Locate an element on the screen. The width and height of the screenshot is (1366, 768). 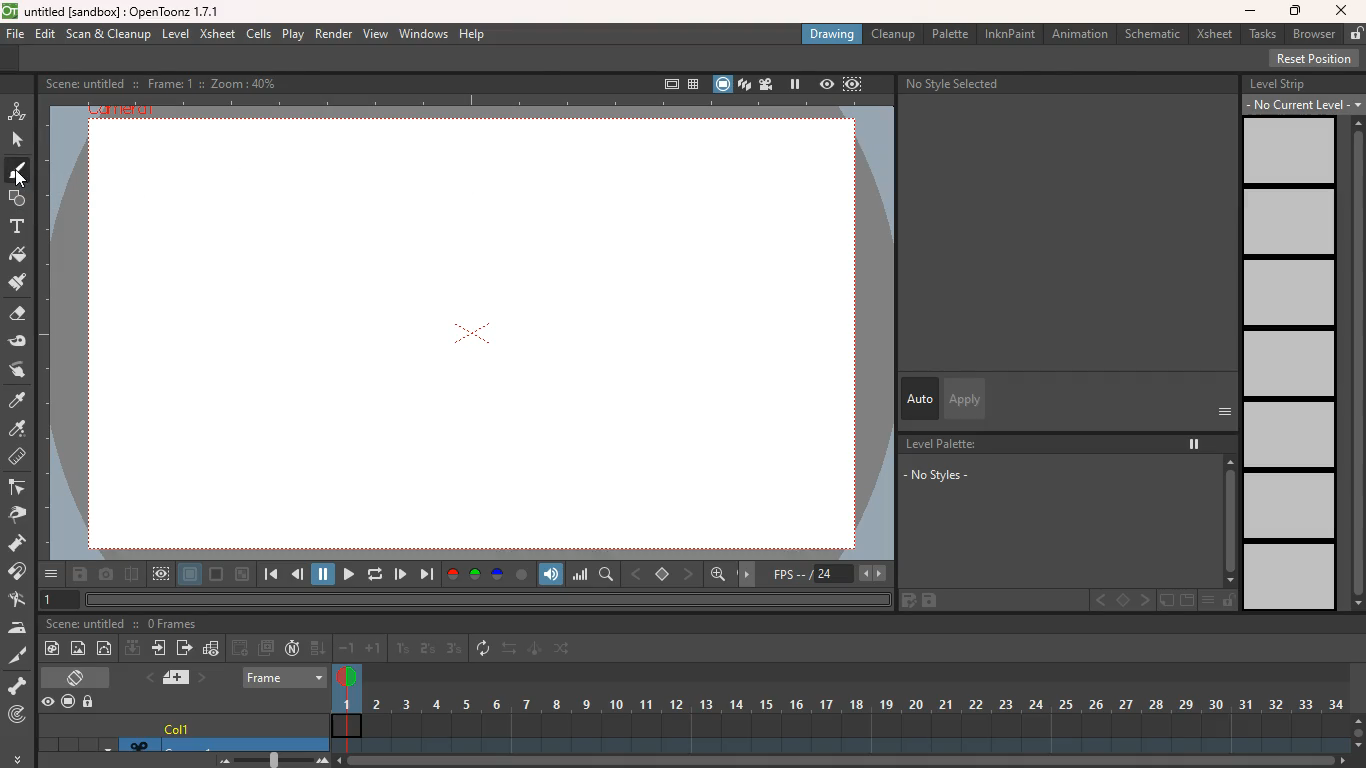
layer is located at coordinates (172, 678).